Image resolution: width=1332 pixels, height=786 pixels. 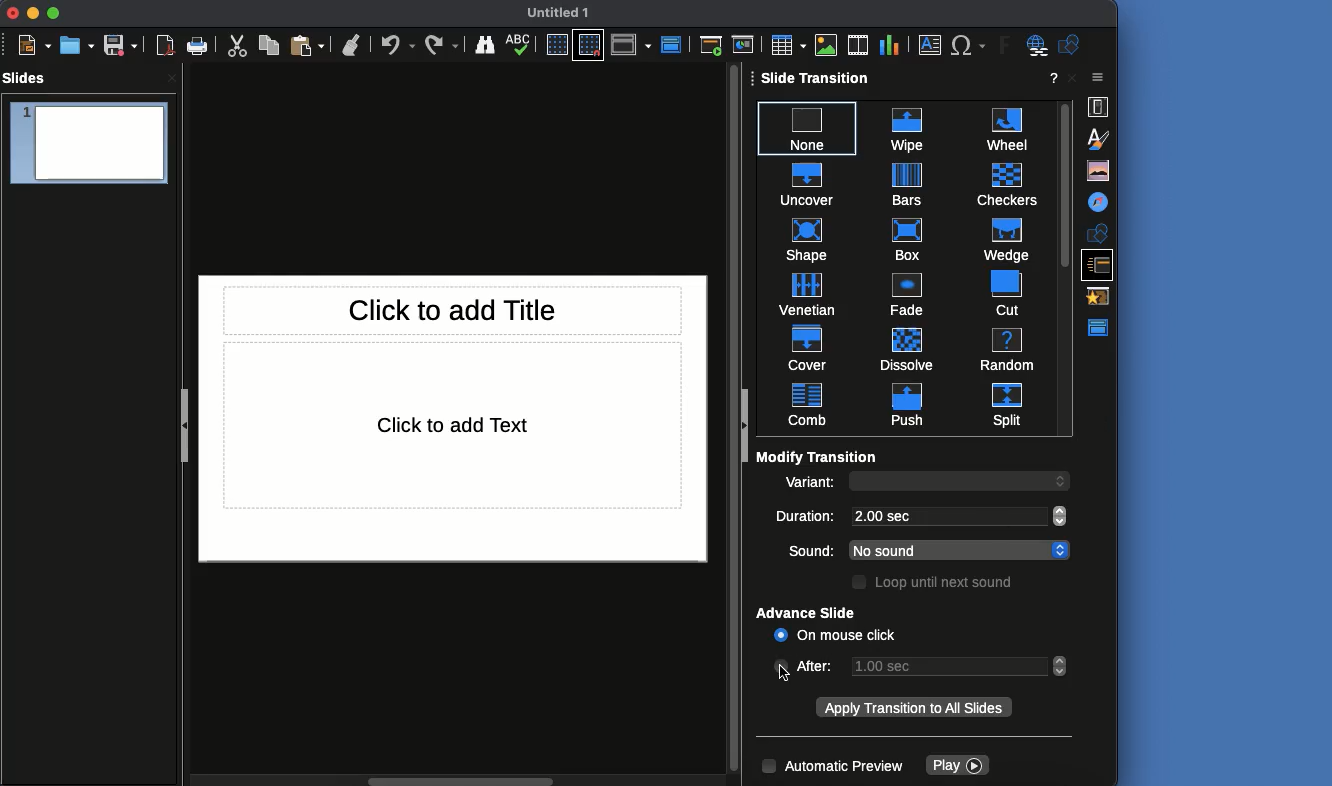 I want to click on Special characters, so click(x=968, y=44).